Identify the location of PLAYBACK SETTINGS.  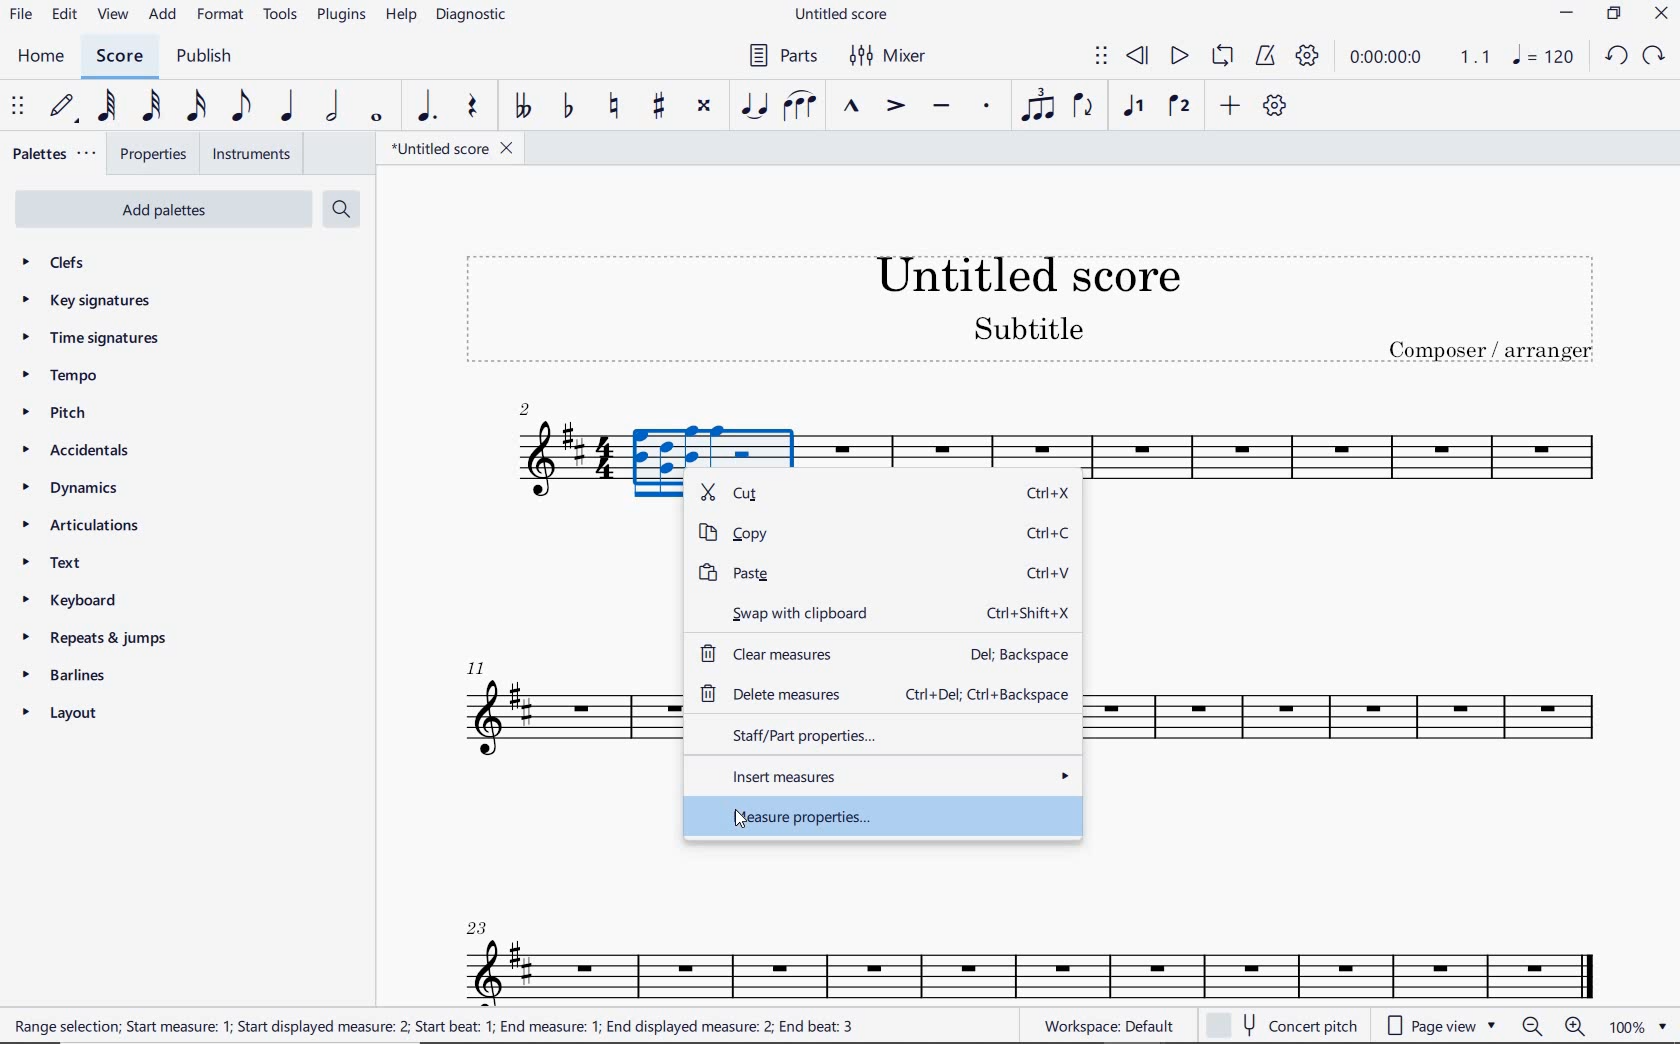
(1307, 57).